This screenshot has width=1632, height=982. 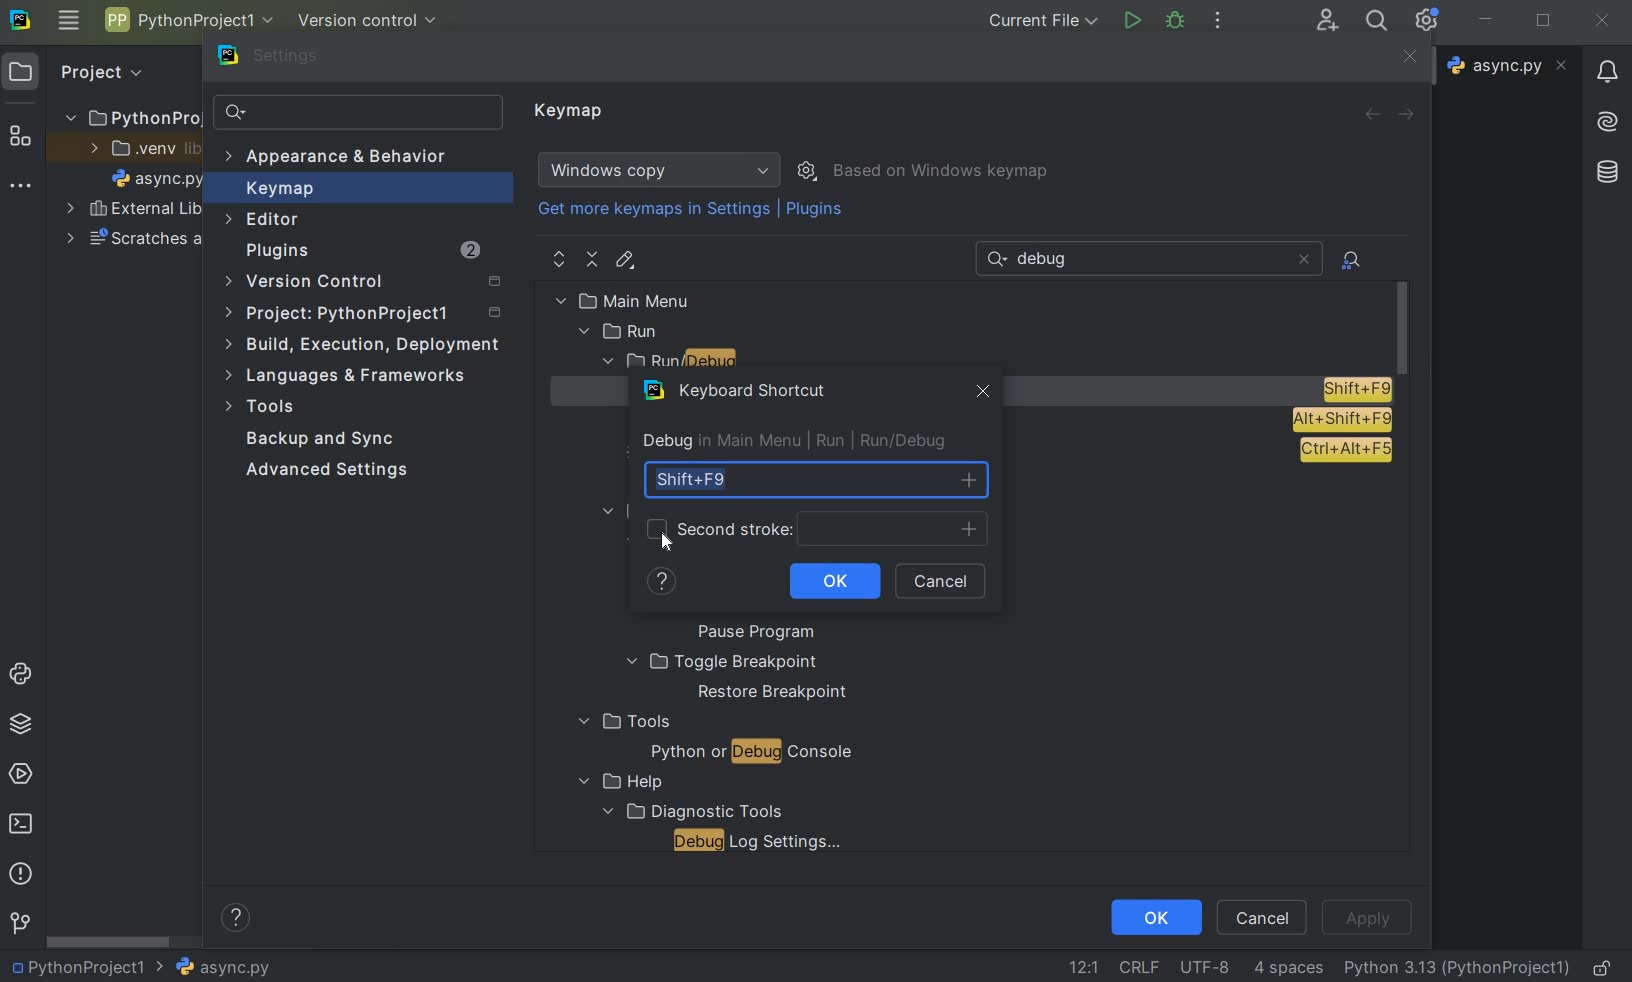 What do you see at coordinates (662, 170) in the screenshot?
I see `windows copy` at bounding box center [662, 170].